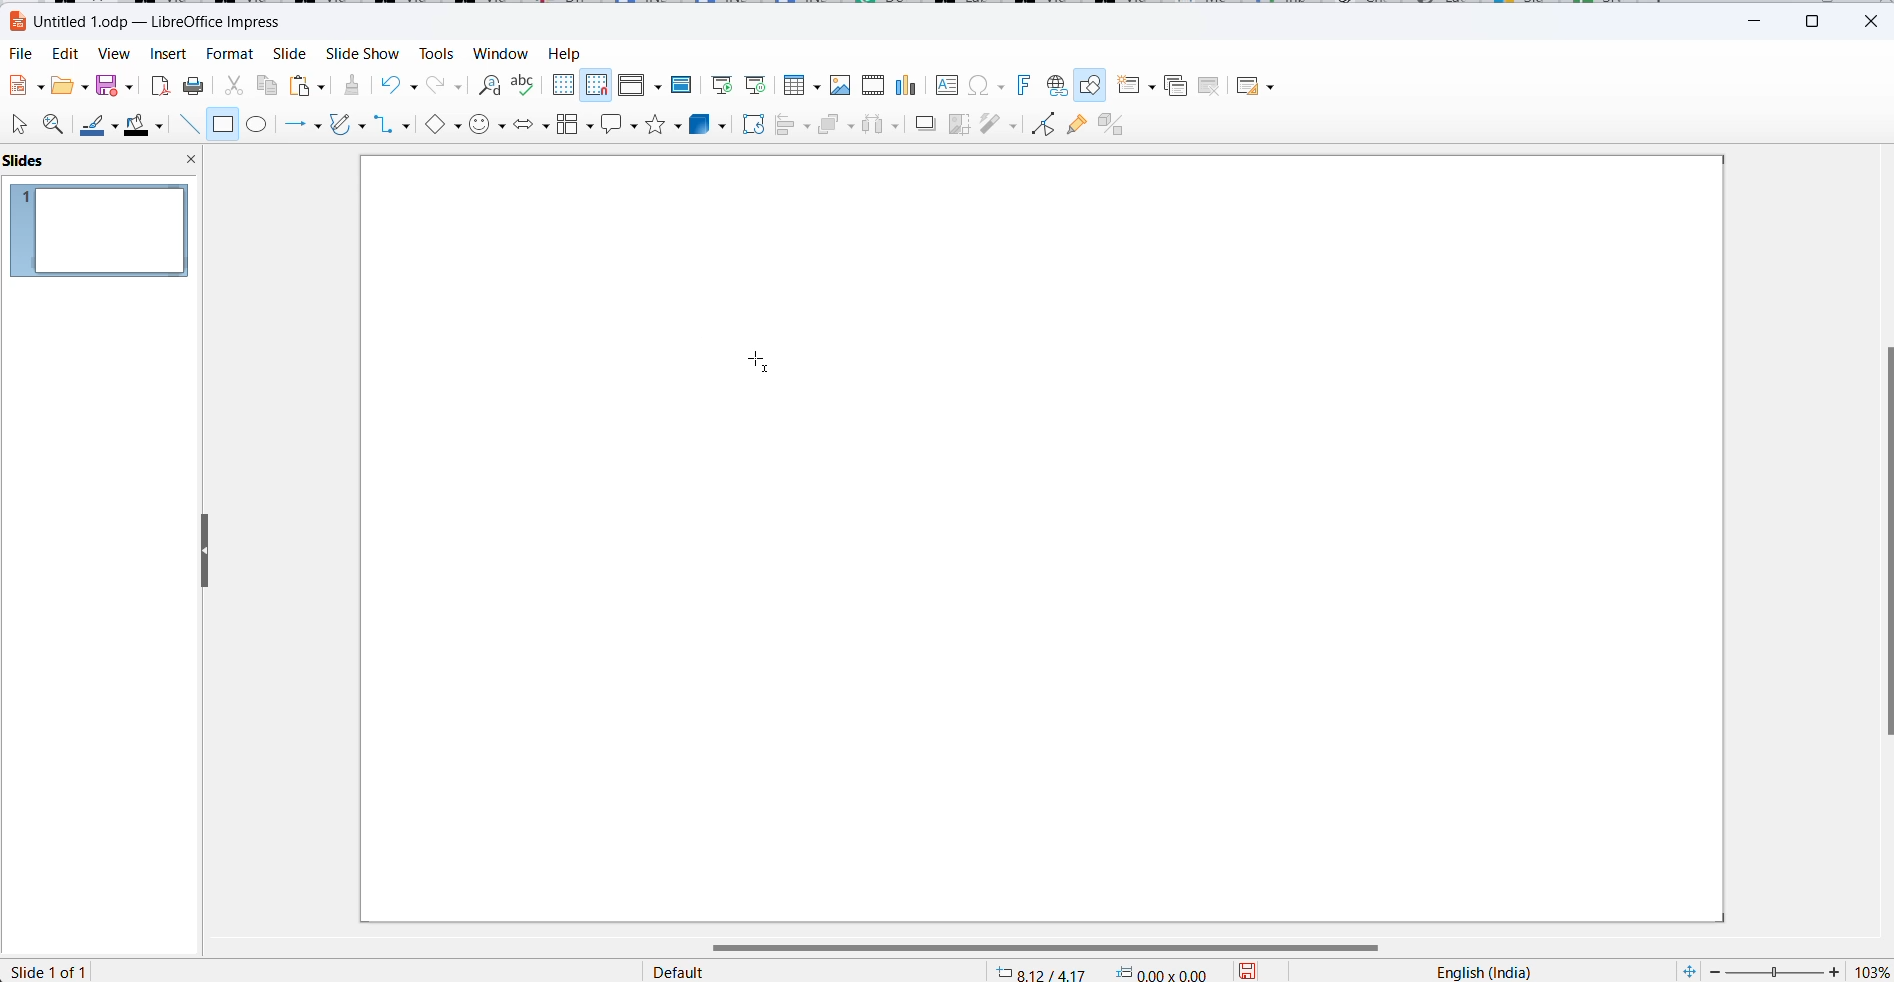 This screenshot has width=1894, height=982. Describe the element at coordinates (305, 126) in the screenshot. I see `line and arrows` at that location.